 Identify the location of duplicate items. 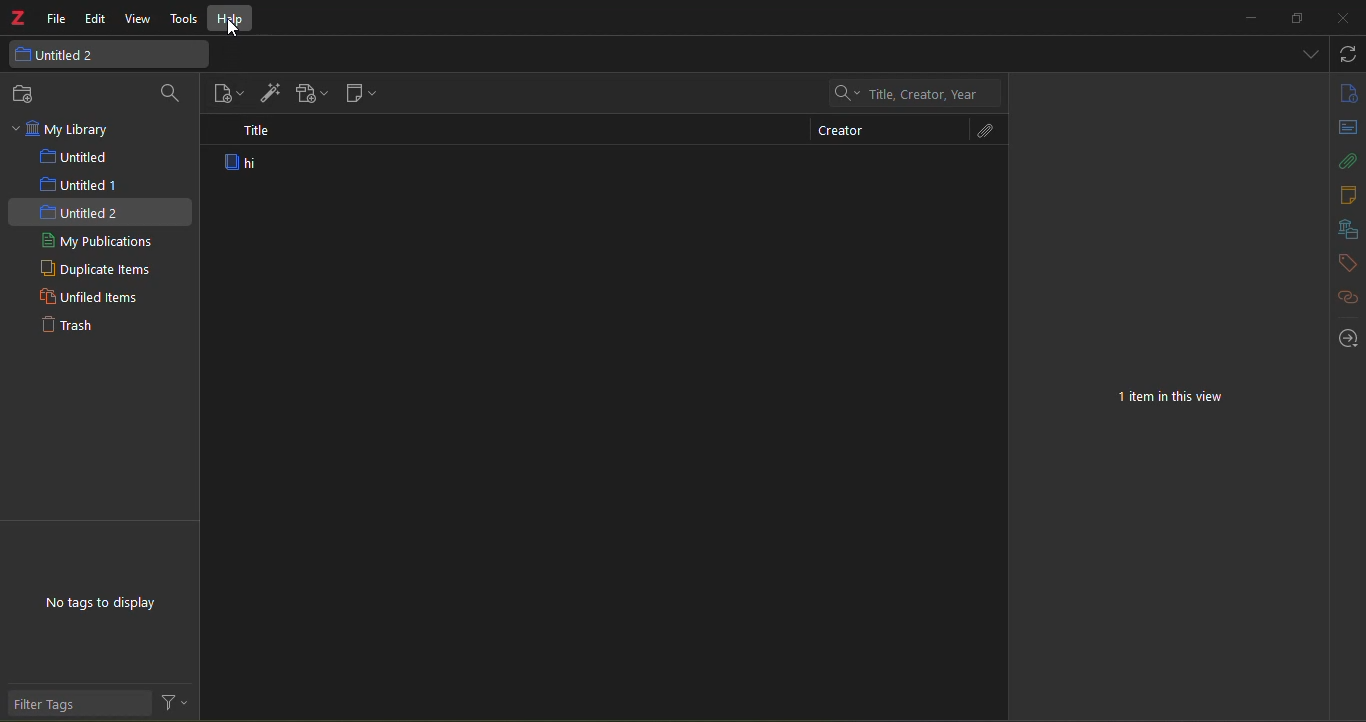
(95, 270).